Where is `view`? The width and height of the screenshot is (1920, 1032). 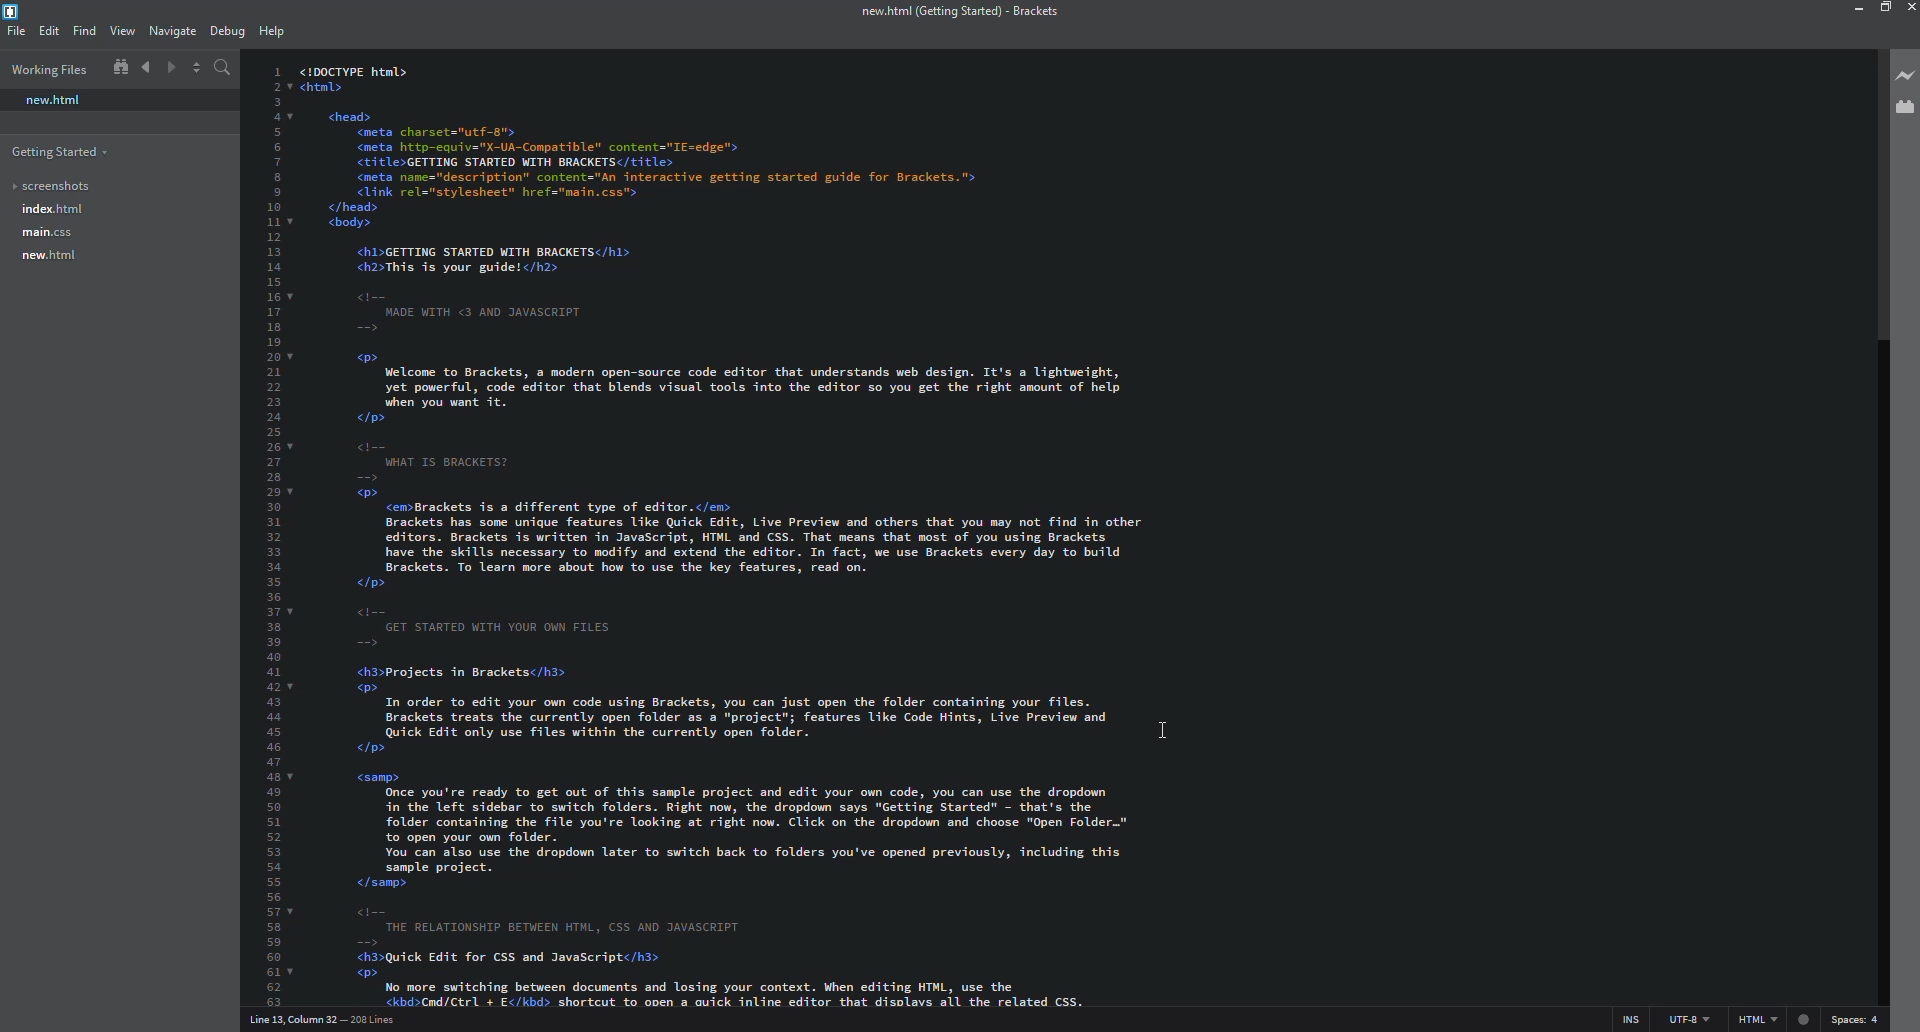
view is located at coordinates (123, 30).